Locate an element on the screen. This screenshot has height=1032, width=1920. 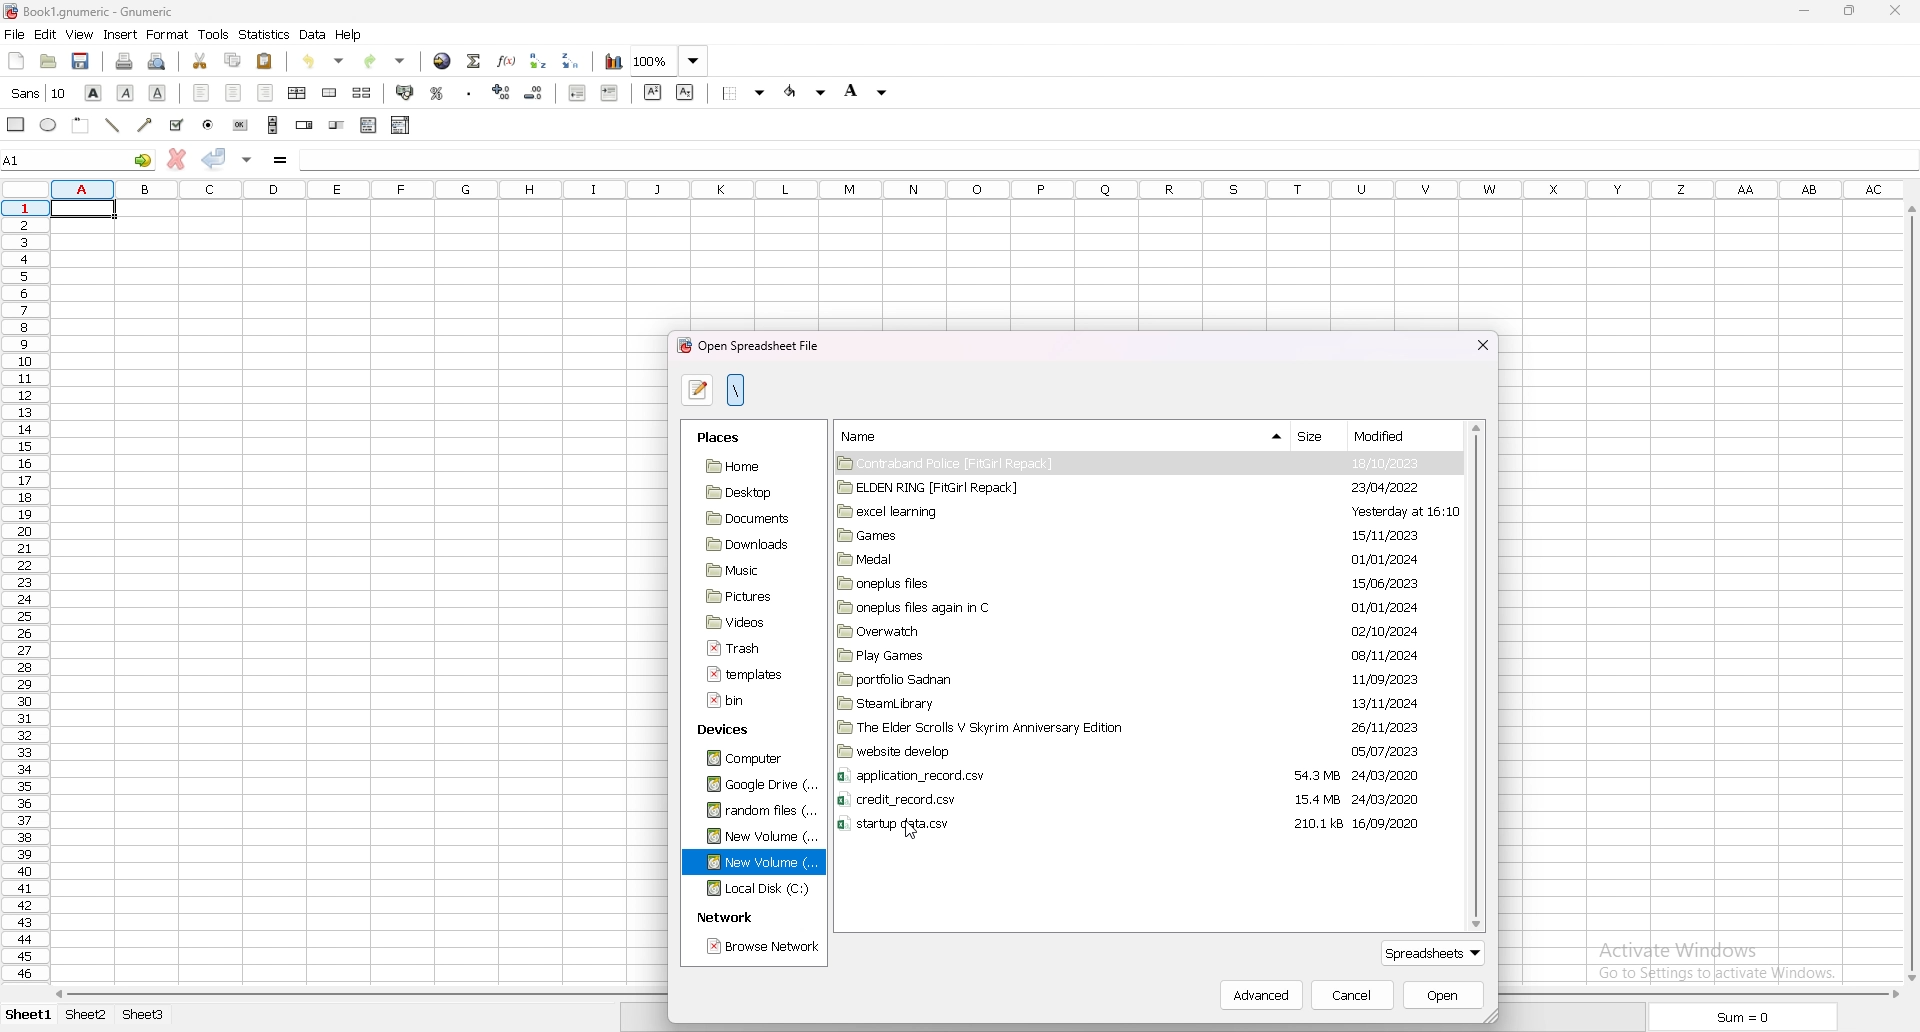
15.4 MB is located at coordinates (1315, 801).